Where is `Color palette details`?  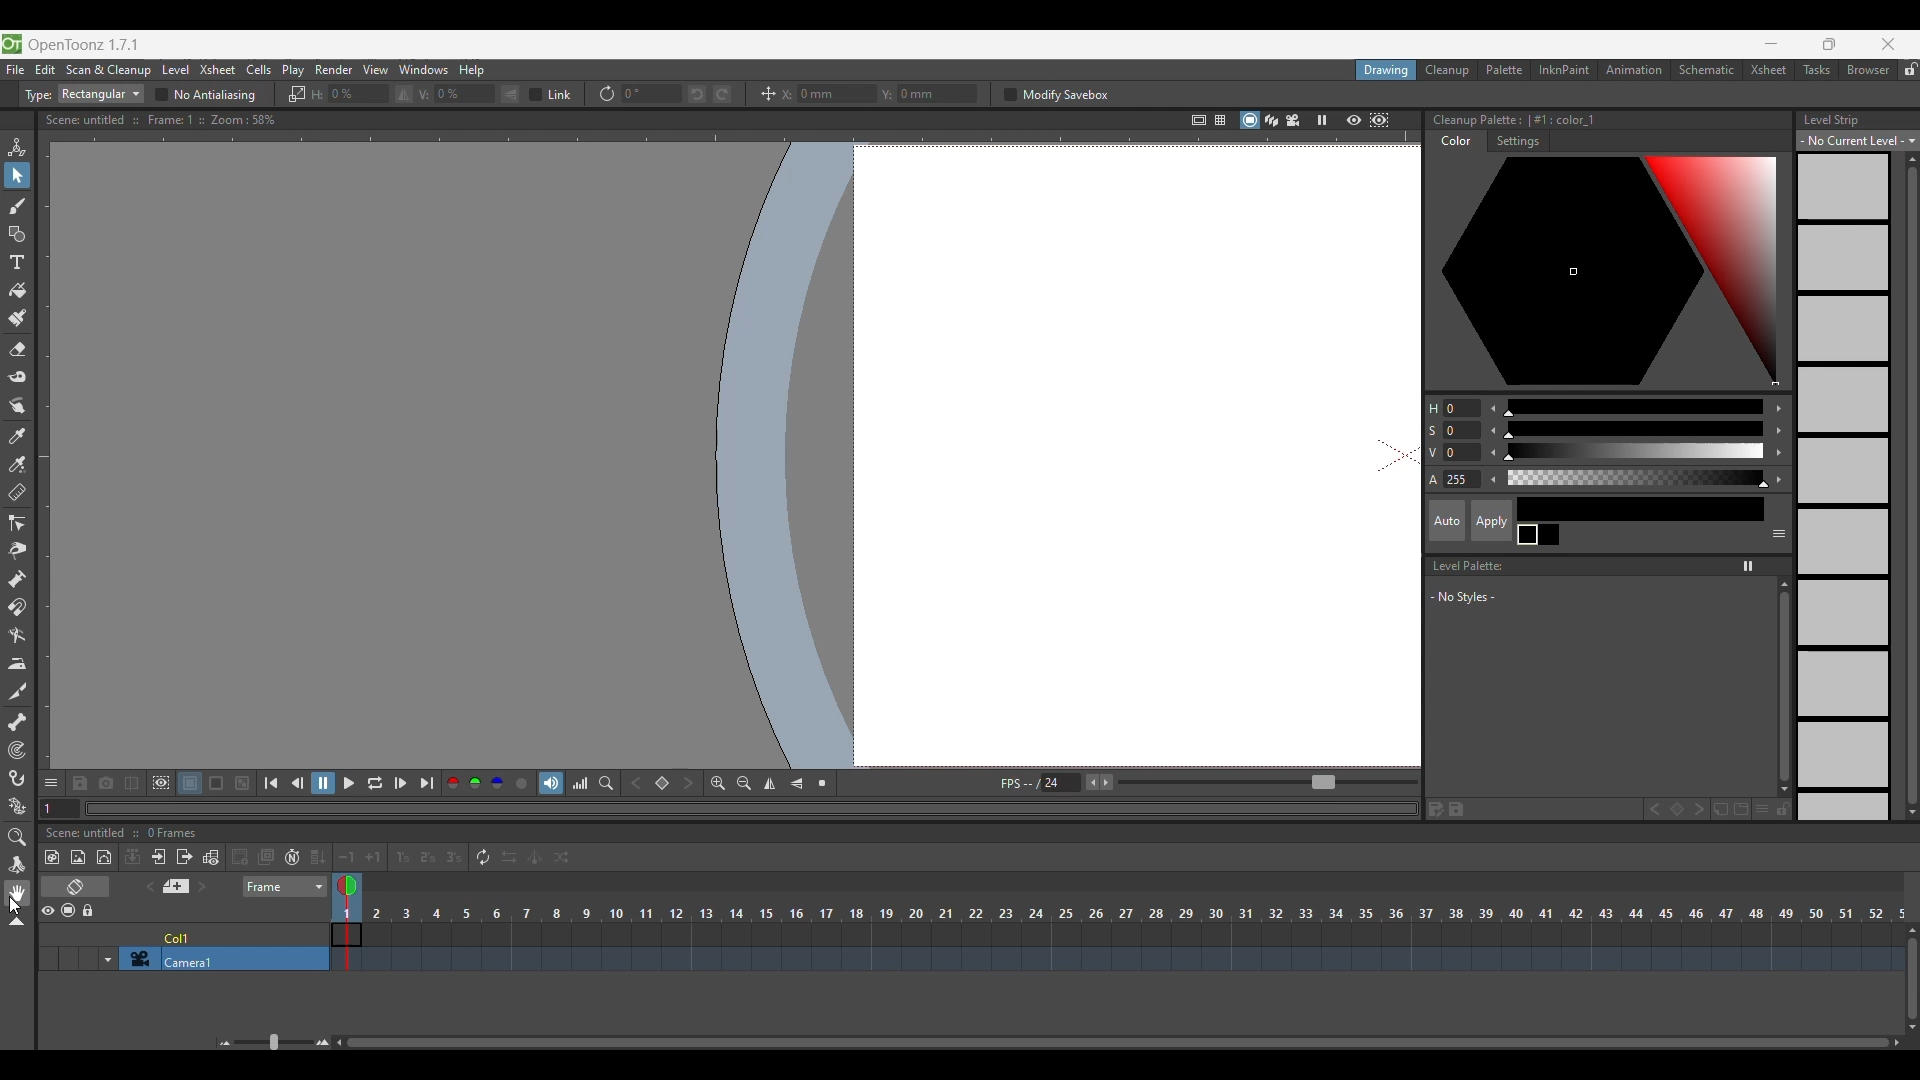 Color palette details is located at coordinates (1527, 120).